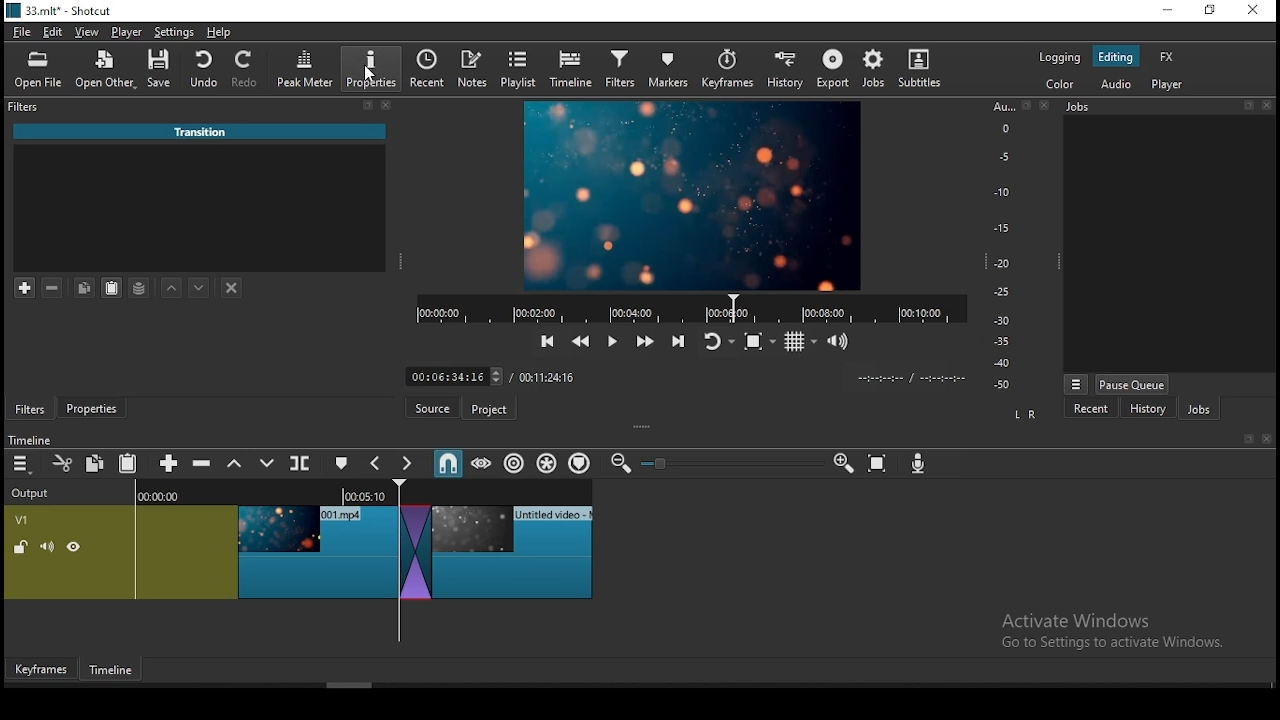 Image resolution: width=1280 pixels, height=720 pixels. Describe the element at coordinates (874, 68) in the screenshot. I see `jobs` at that location.